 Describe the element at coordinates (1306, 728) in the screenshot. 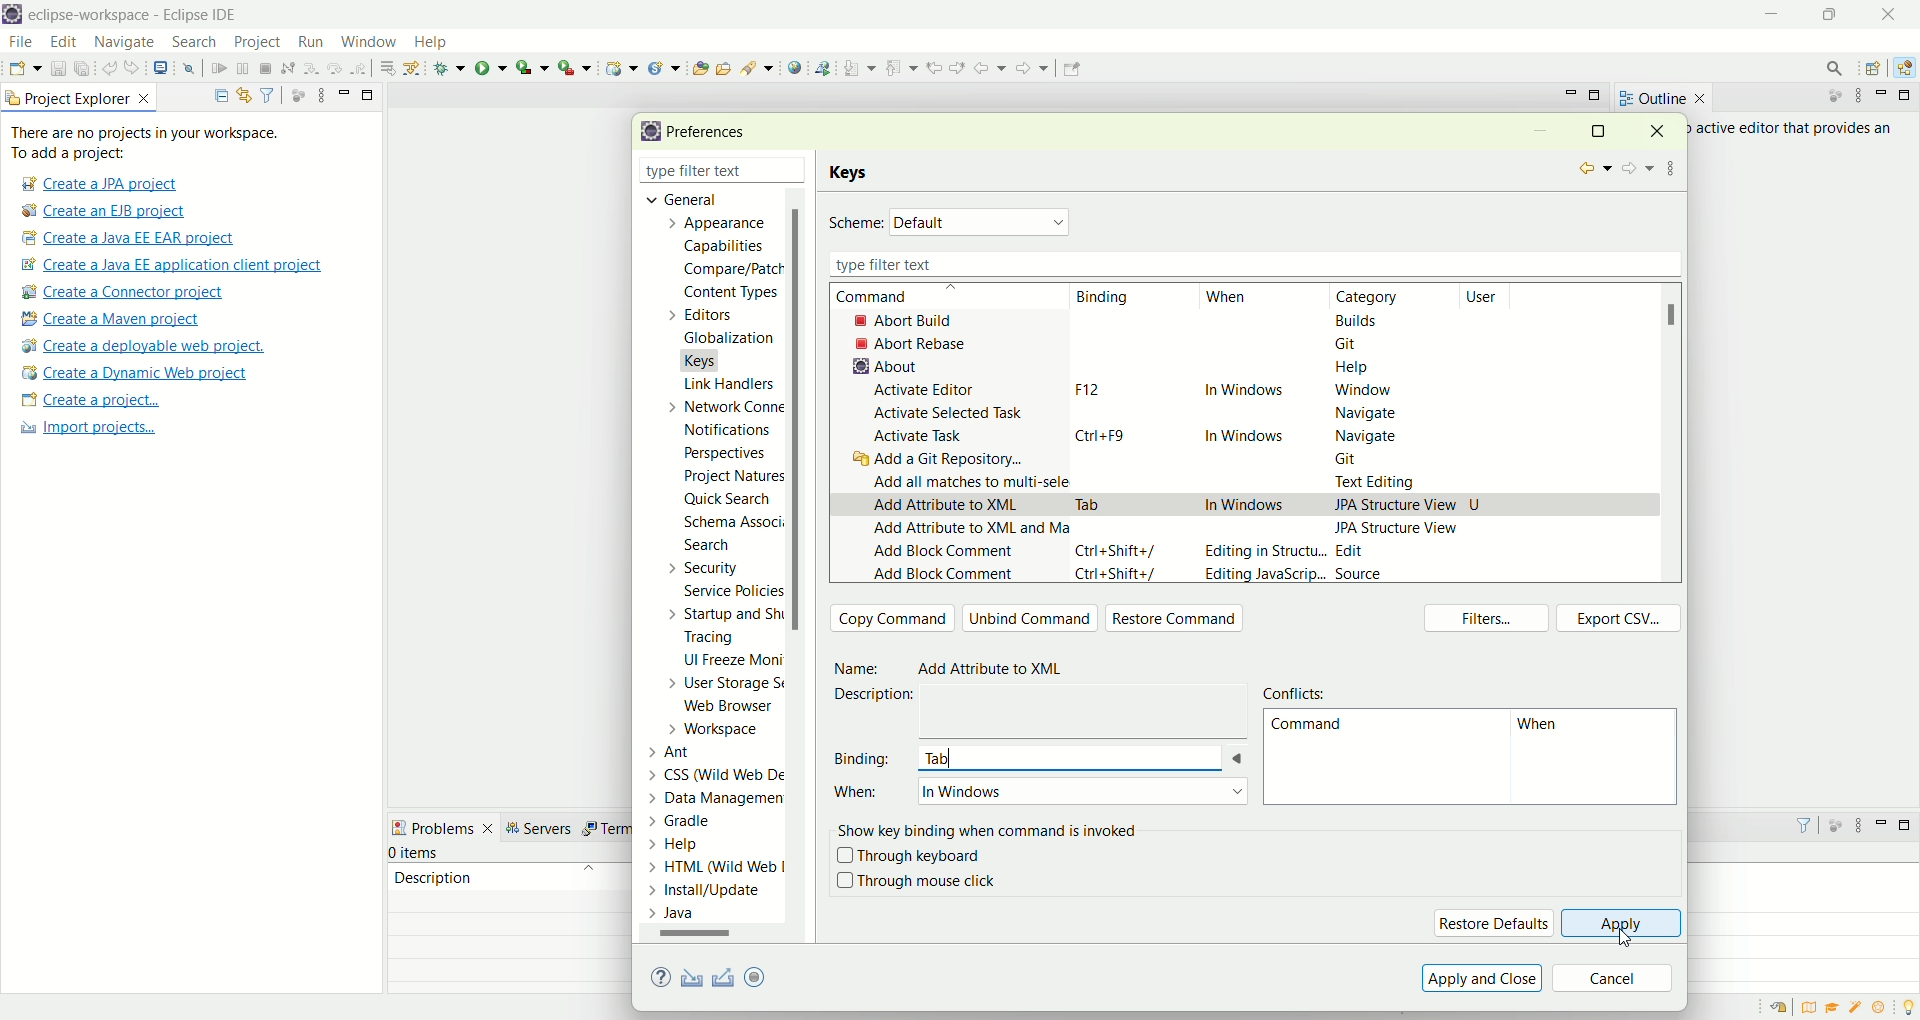

I see `command` at that location.